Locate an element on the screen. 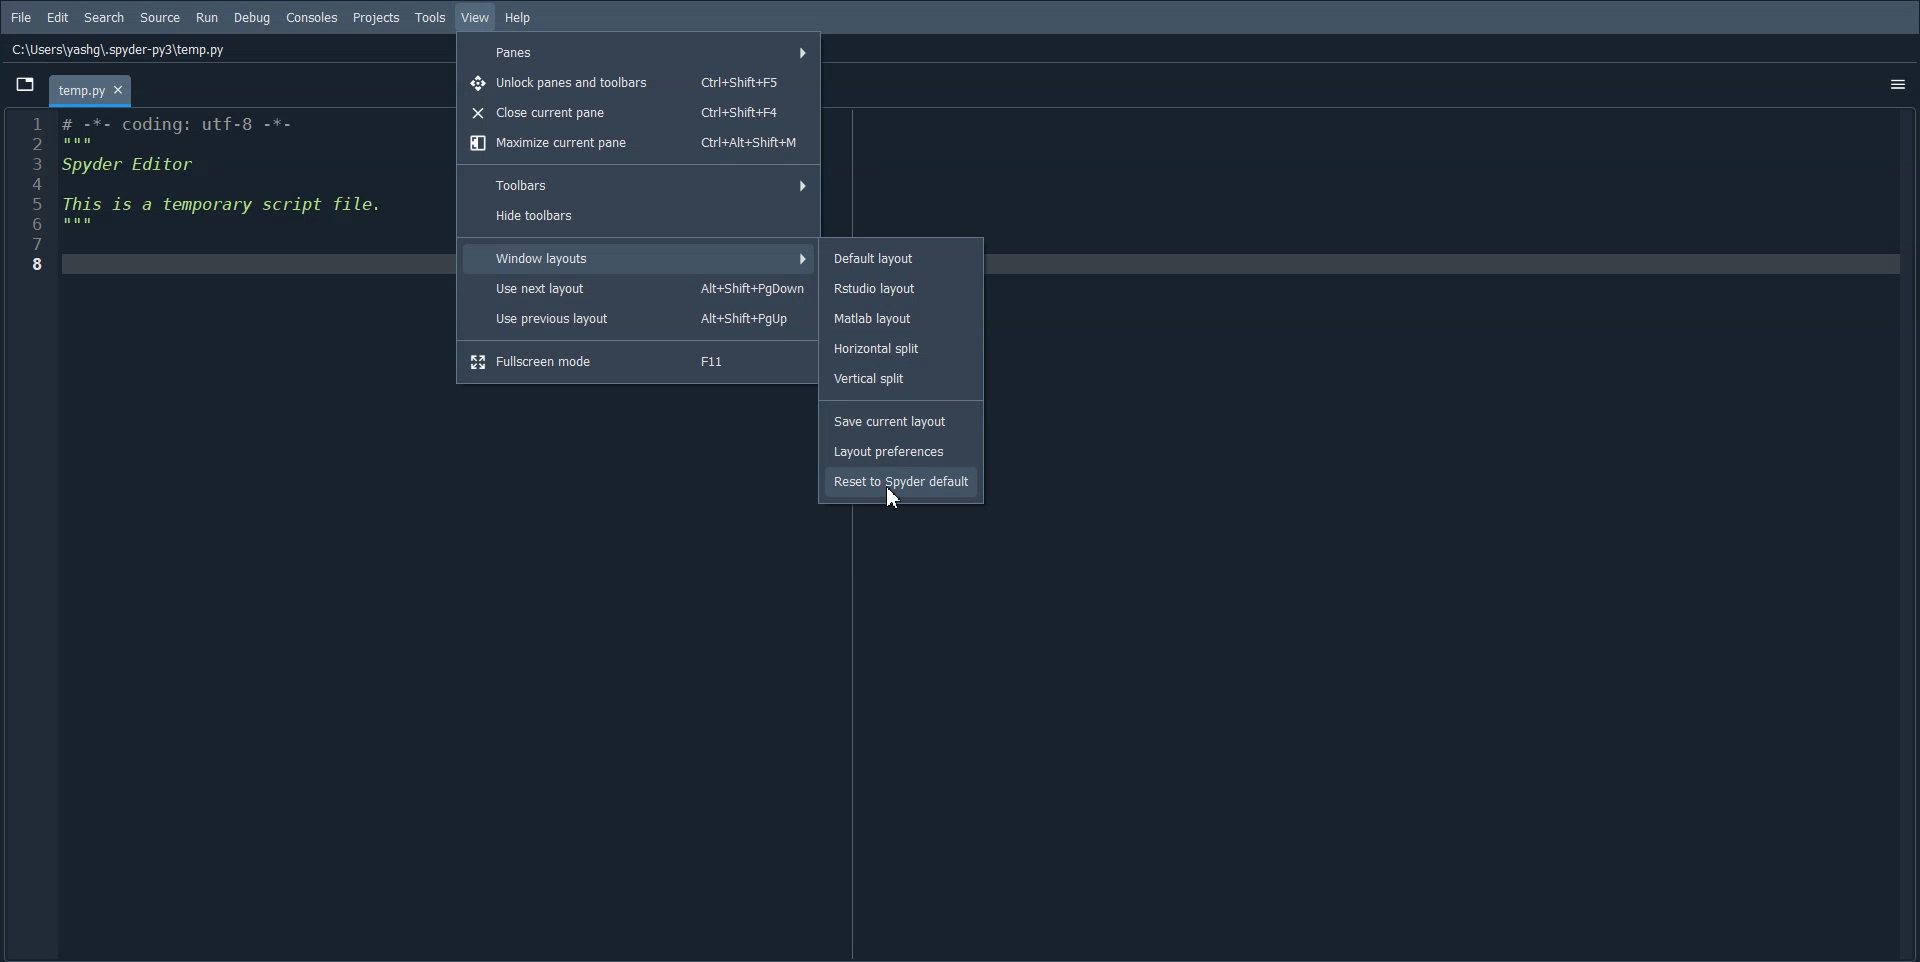 This screenshot has width=1920, height=962. Default layout is located at coordinates (900, 257).